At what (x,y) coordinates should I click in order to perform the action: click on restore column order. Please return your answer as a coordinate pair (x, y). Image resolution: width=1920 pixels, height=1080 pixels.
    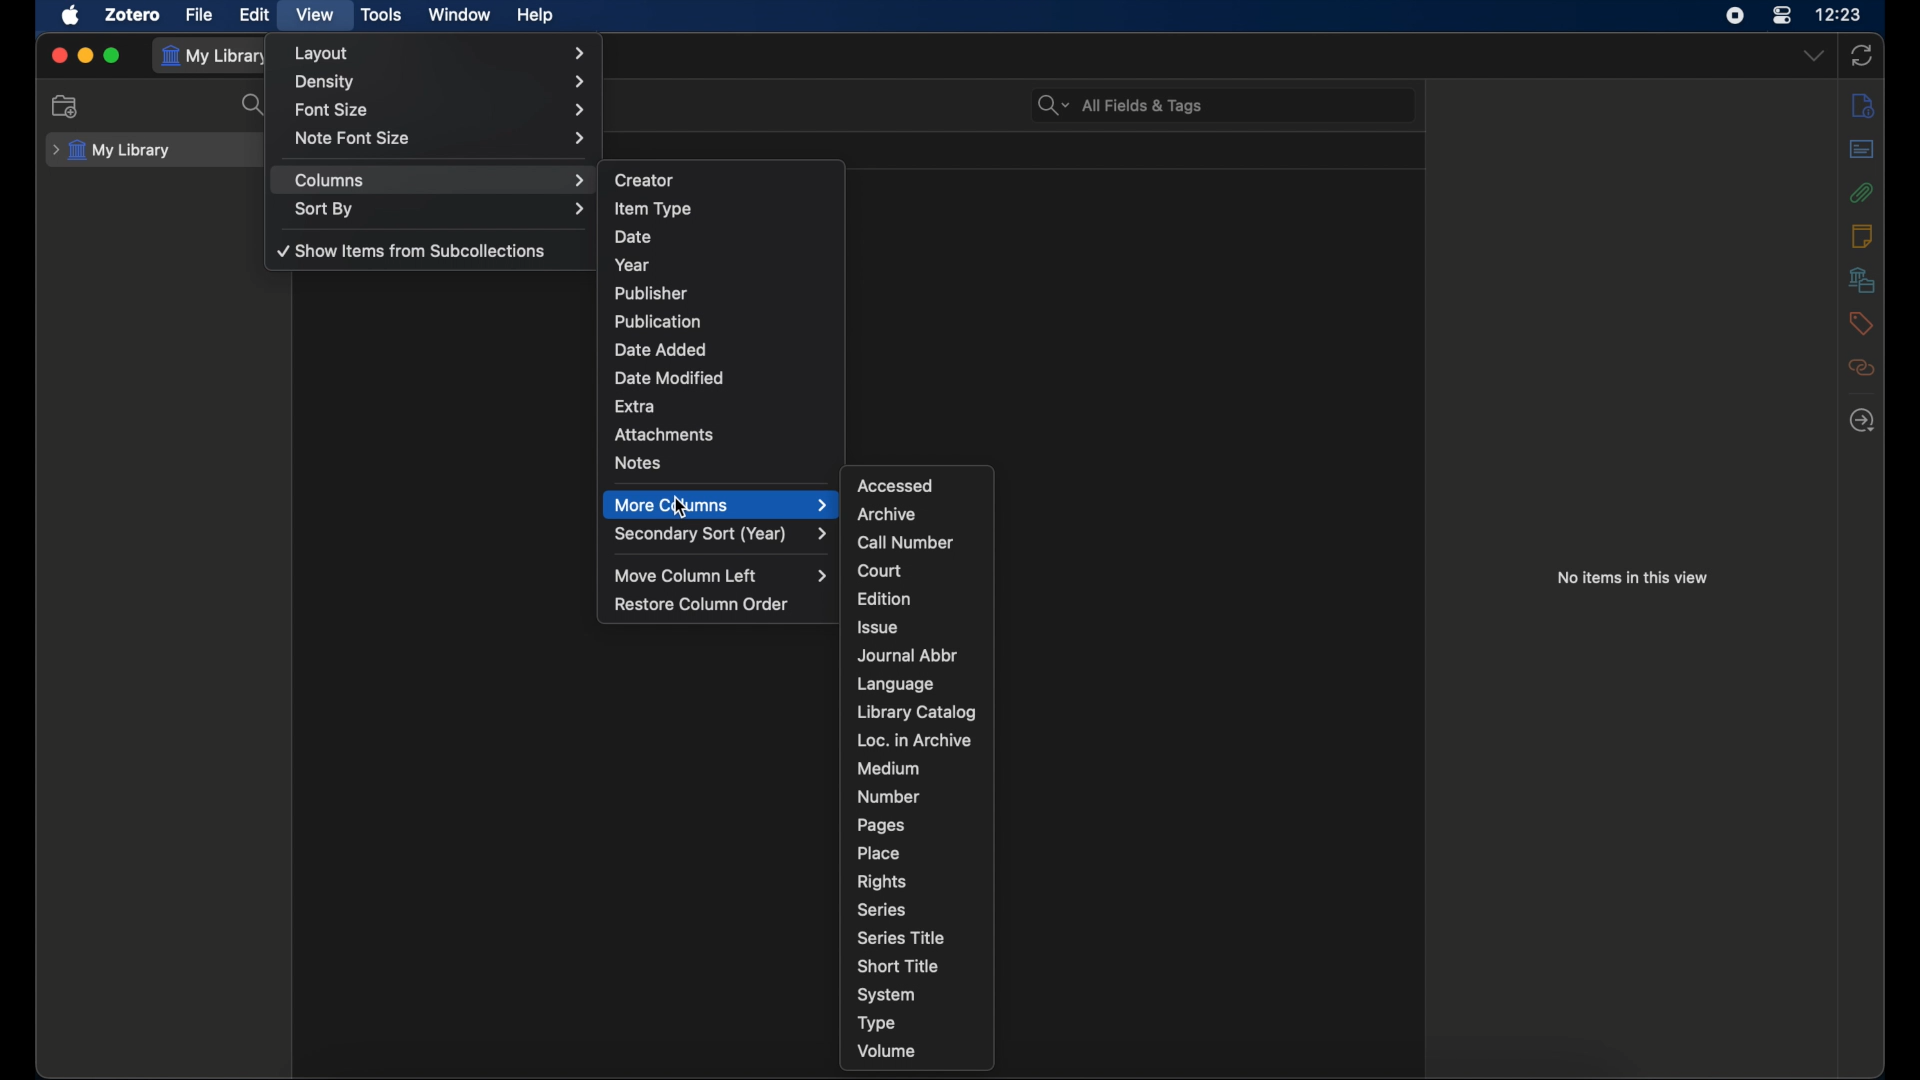
    Looking at the image, I should click on (703, 604).